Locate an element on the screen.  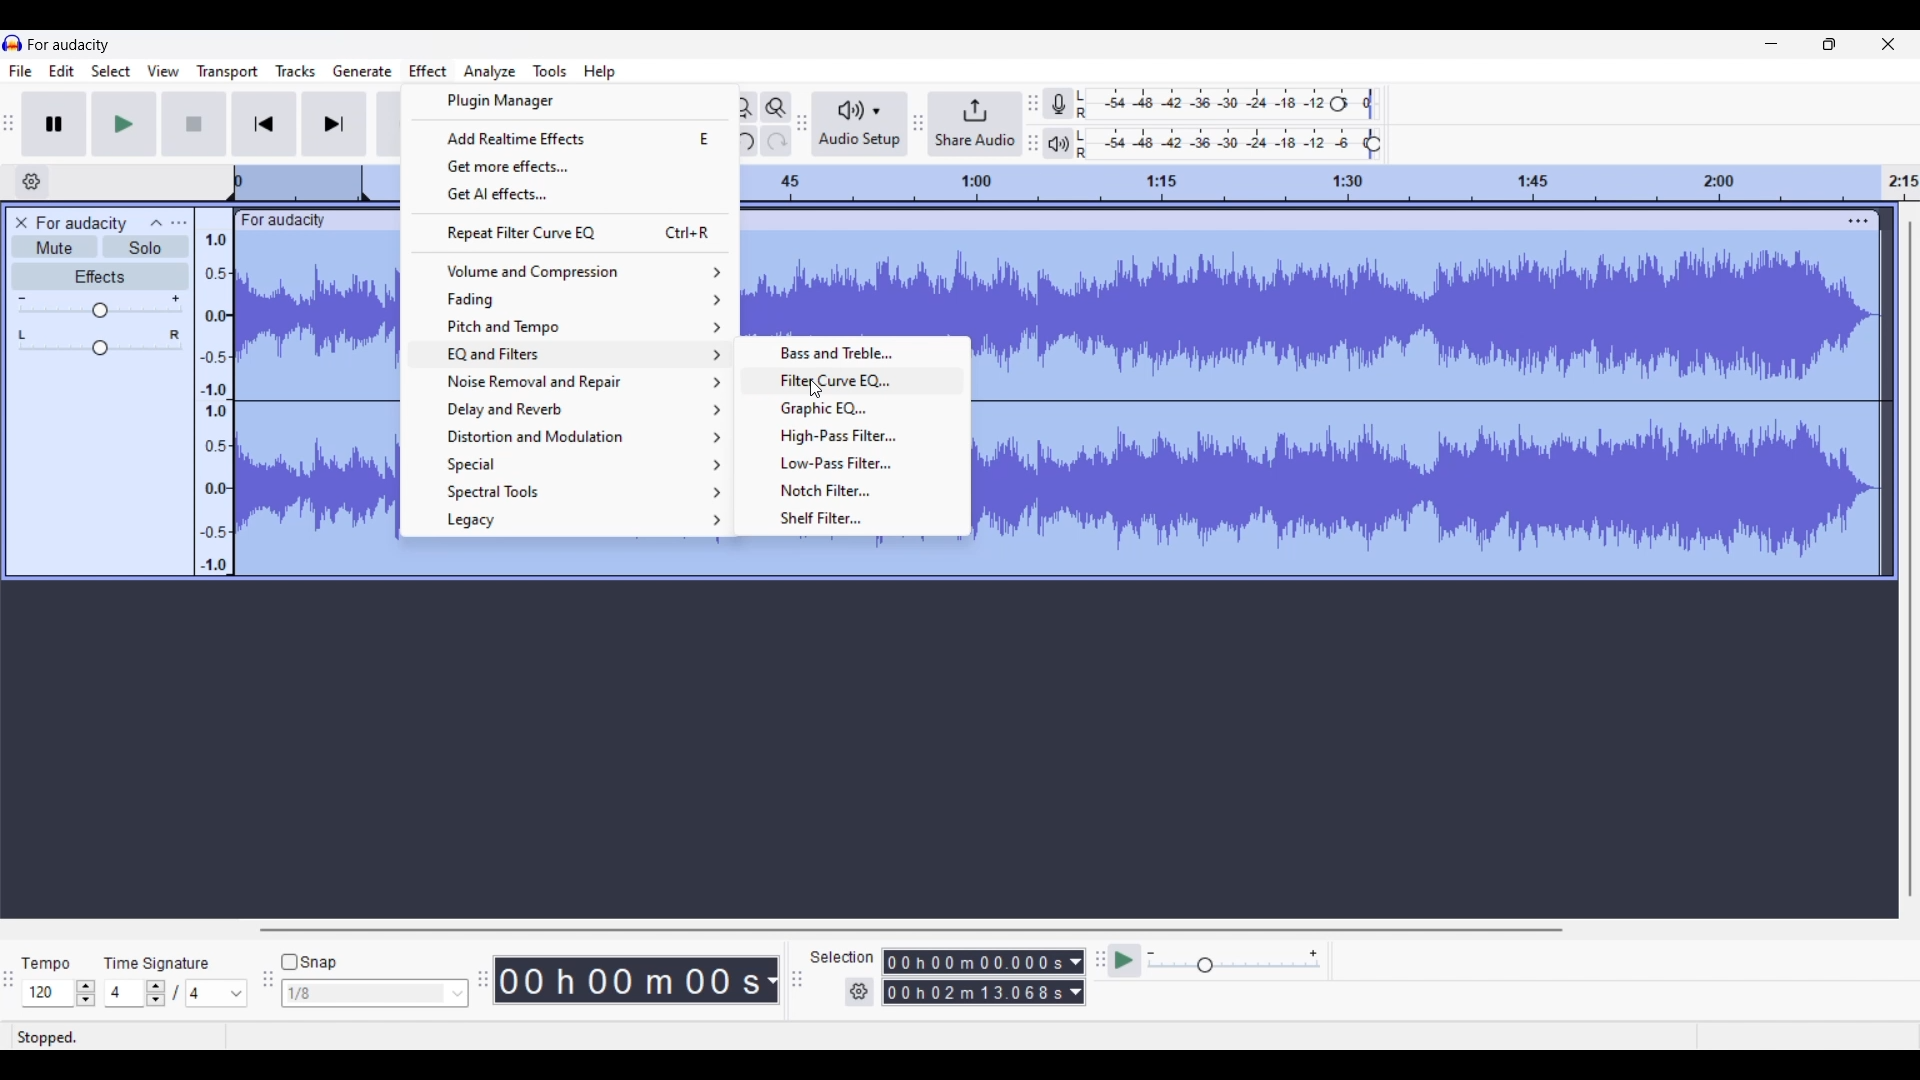
Track selected is located at coordinates (684, 559).